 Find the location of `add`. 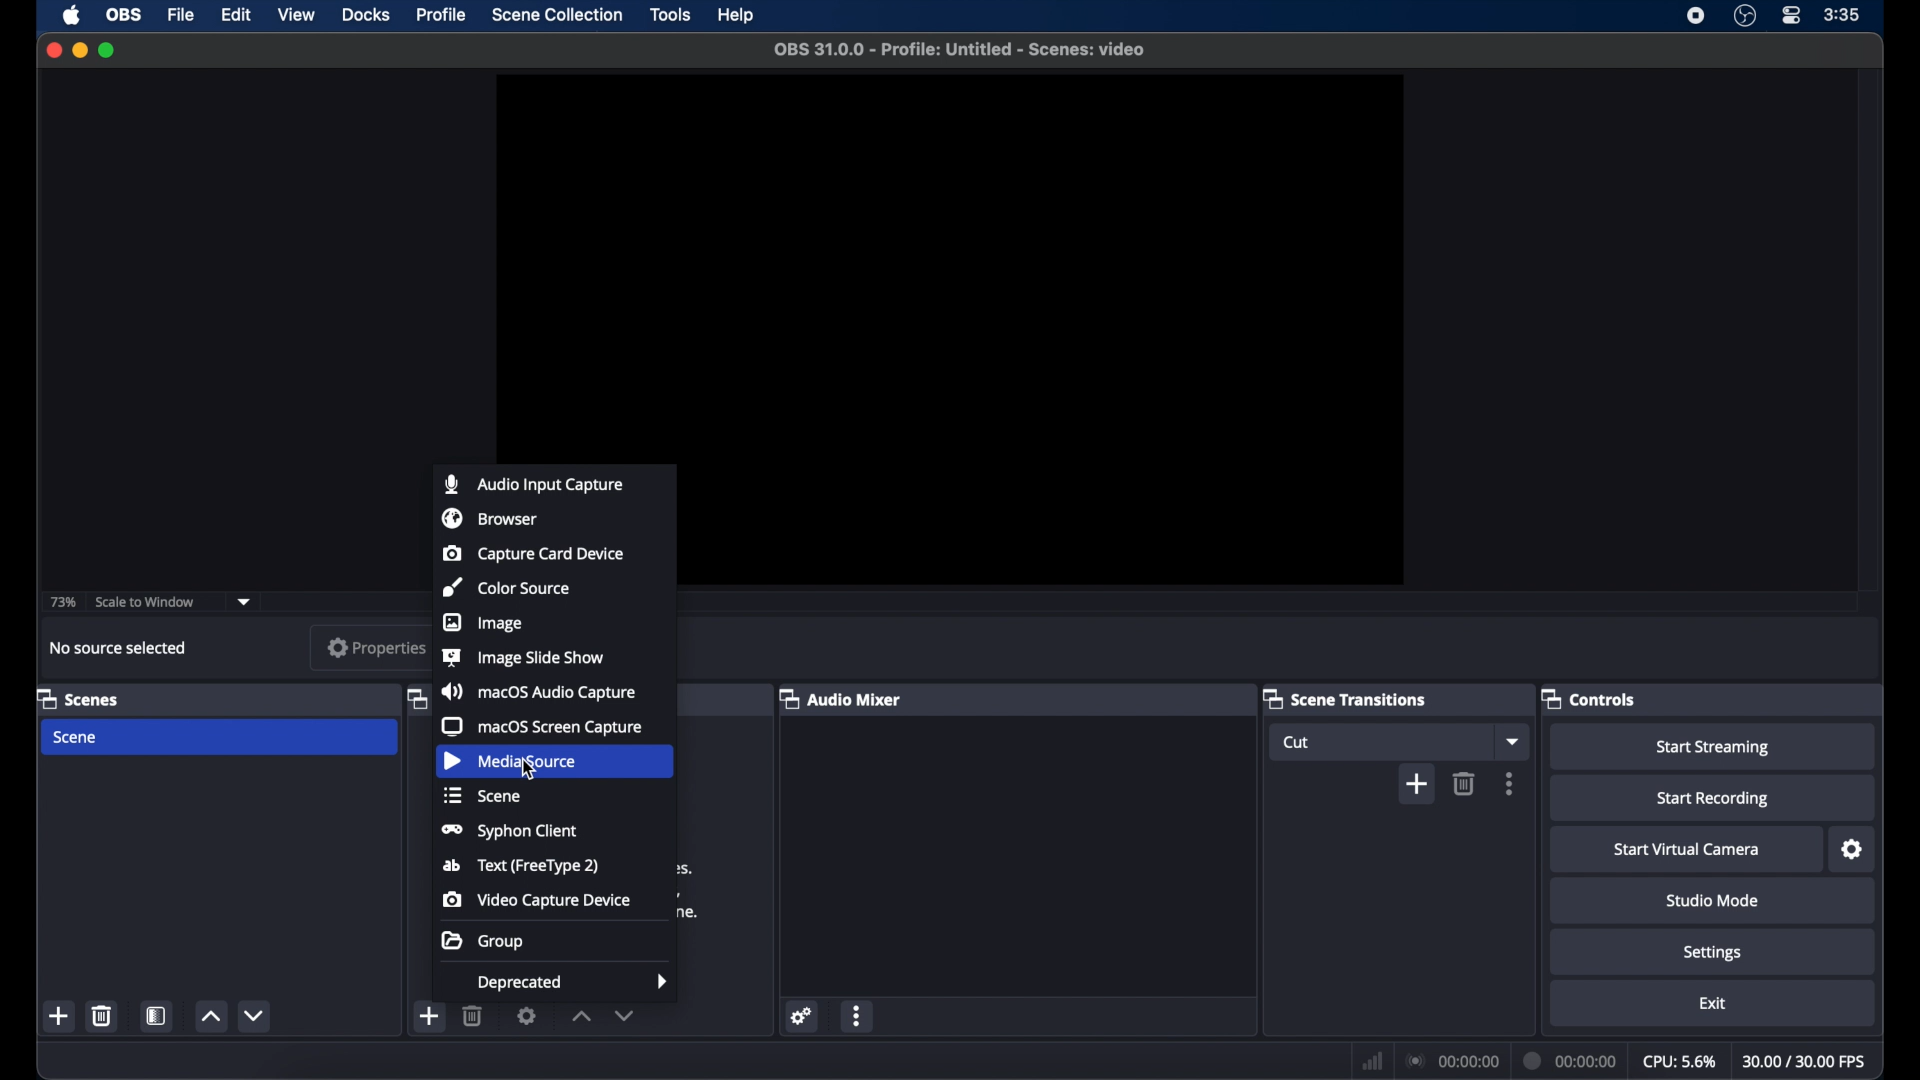

add is located at coordinates (1416, 783).